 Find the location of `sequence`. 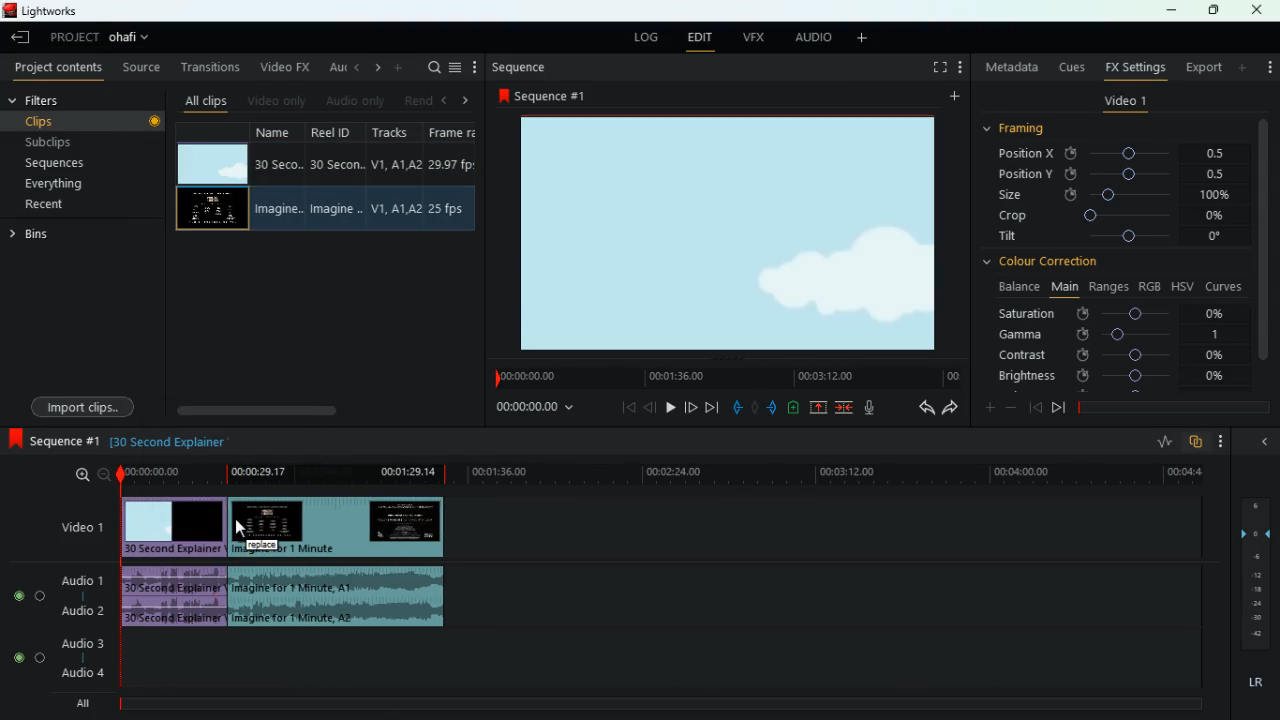

sequence is located at coordinates (548, 95).